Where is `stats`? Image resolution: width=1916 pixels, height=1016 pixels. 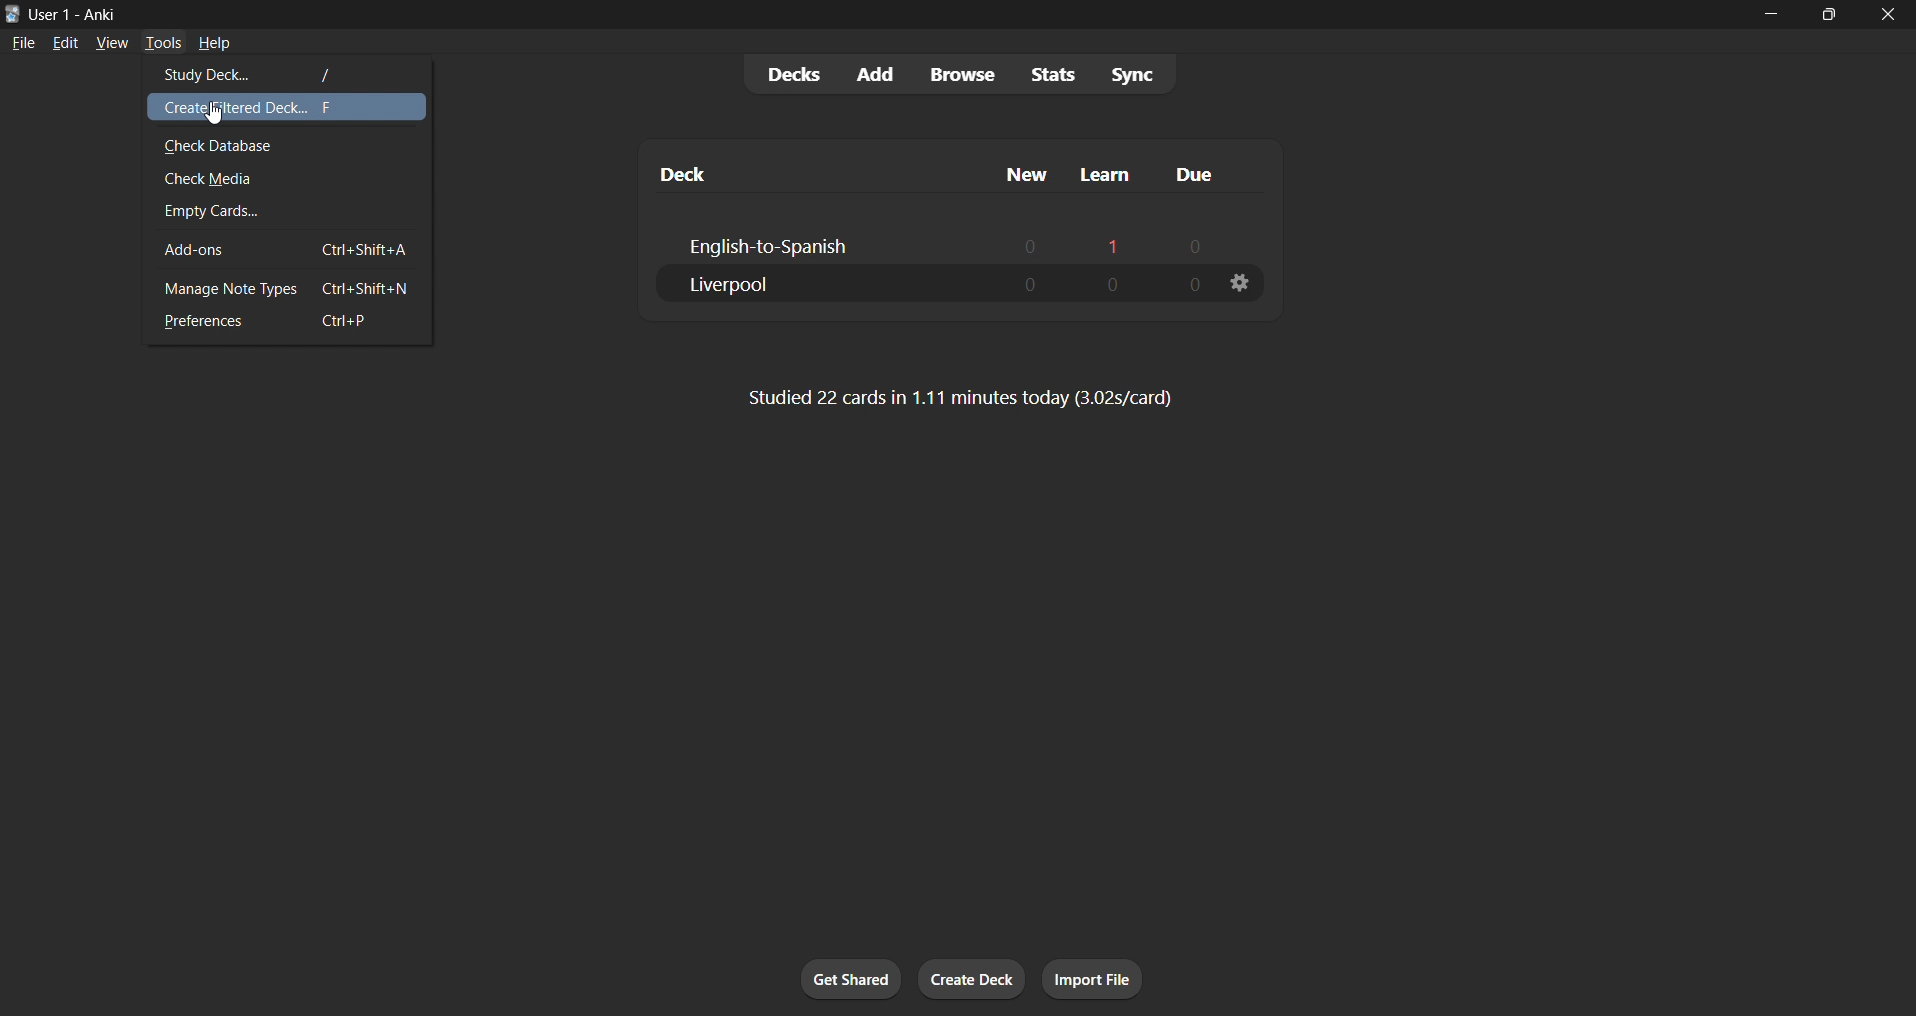
stats is located at coordinates (1043, 74).